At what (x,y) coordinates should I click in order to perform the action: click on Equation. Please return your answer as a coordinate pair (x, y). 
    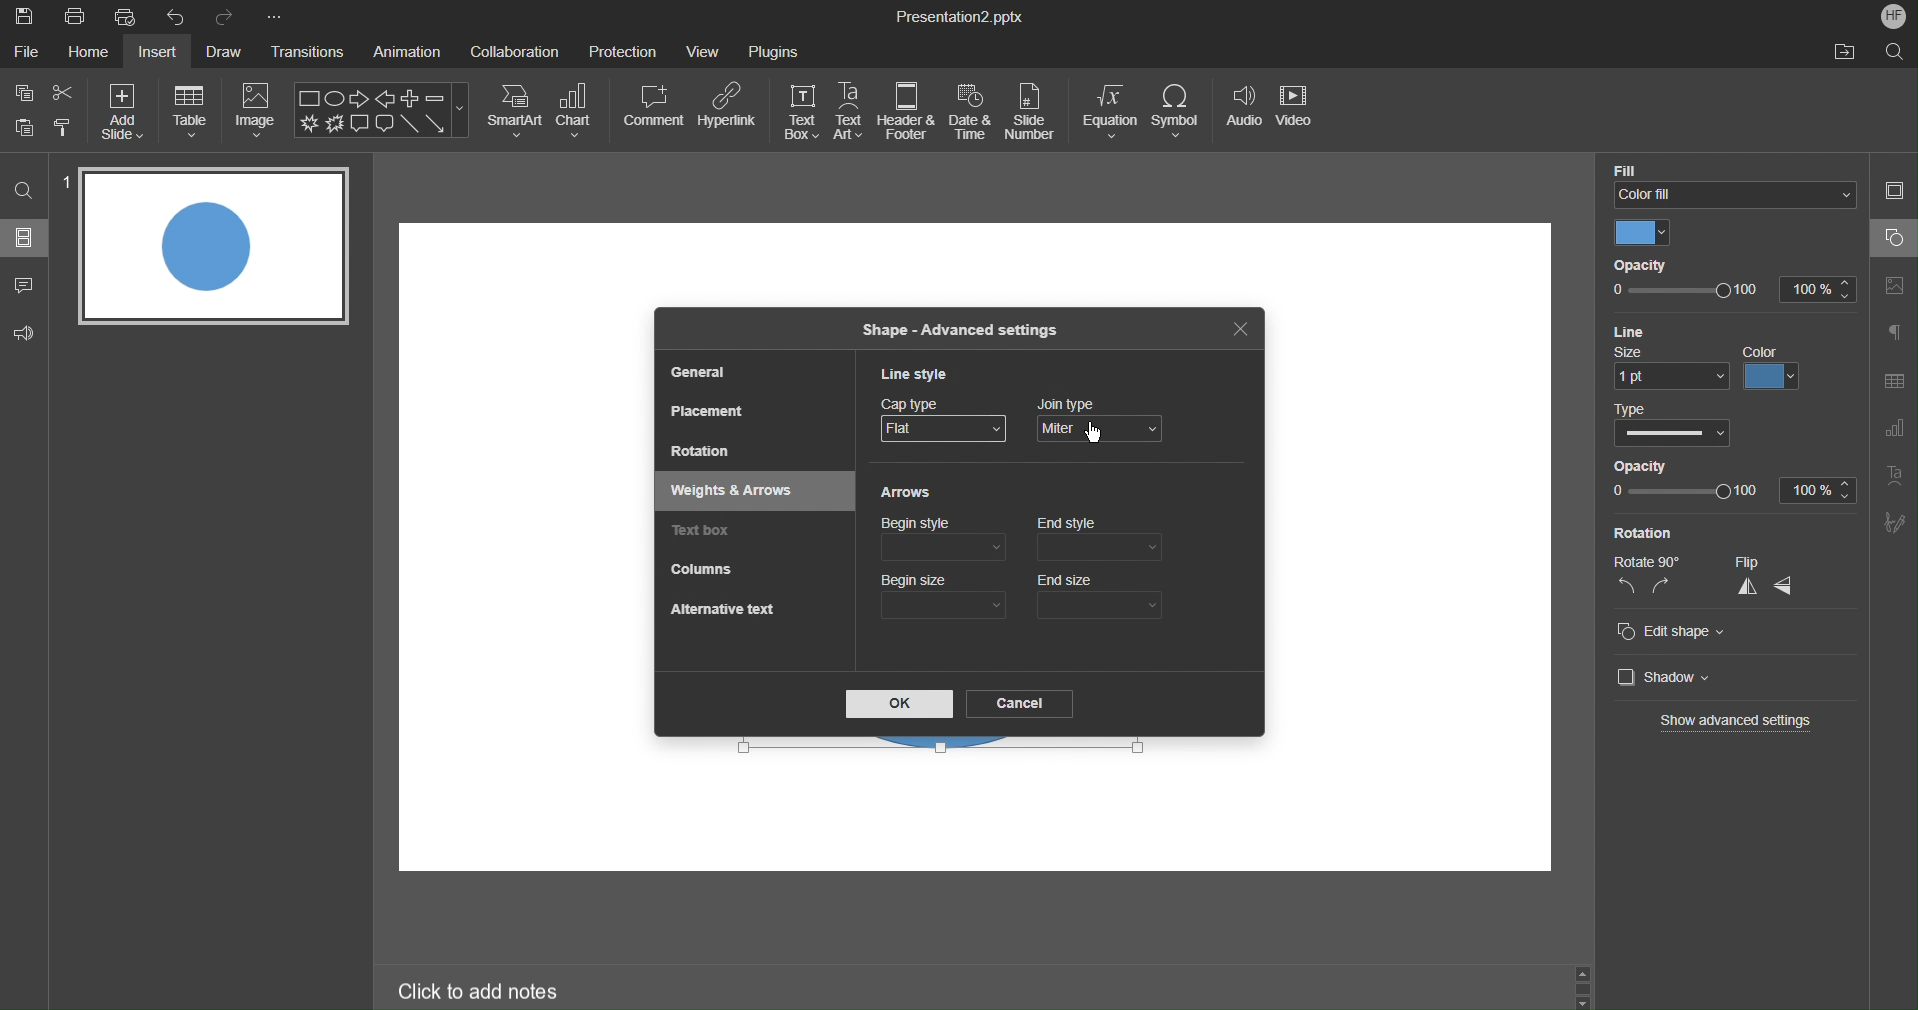
    Looking at the image, I should click on (1110, 112).